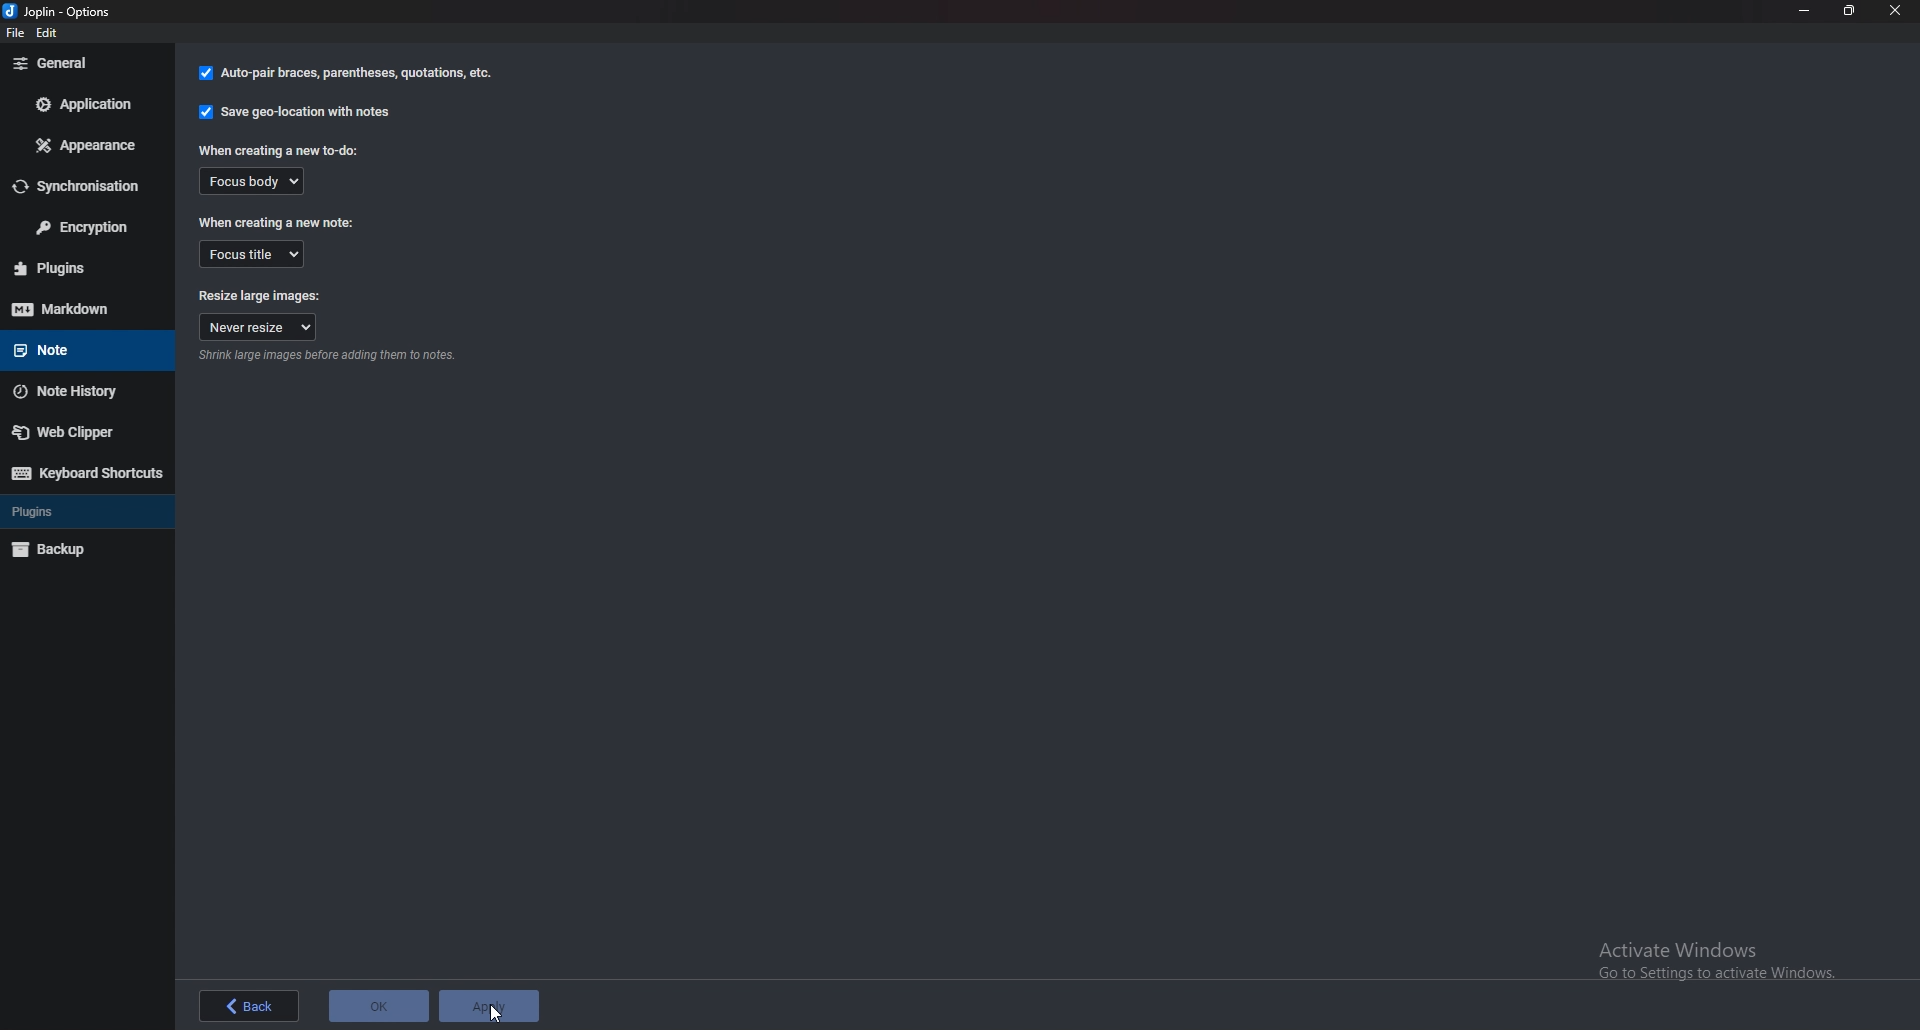  Describe the element at coordinates (54, 35) in the screenshot. I see `edit` at that location.